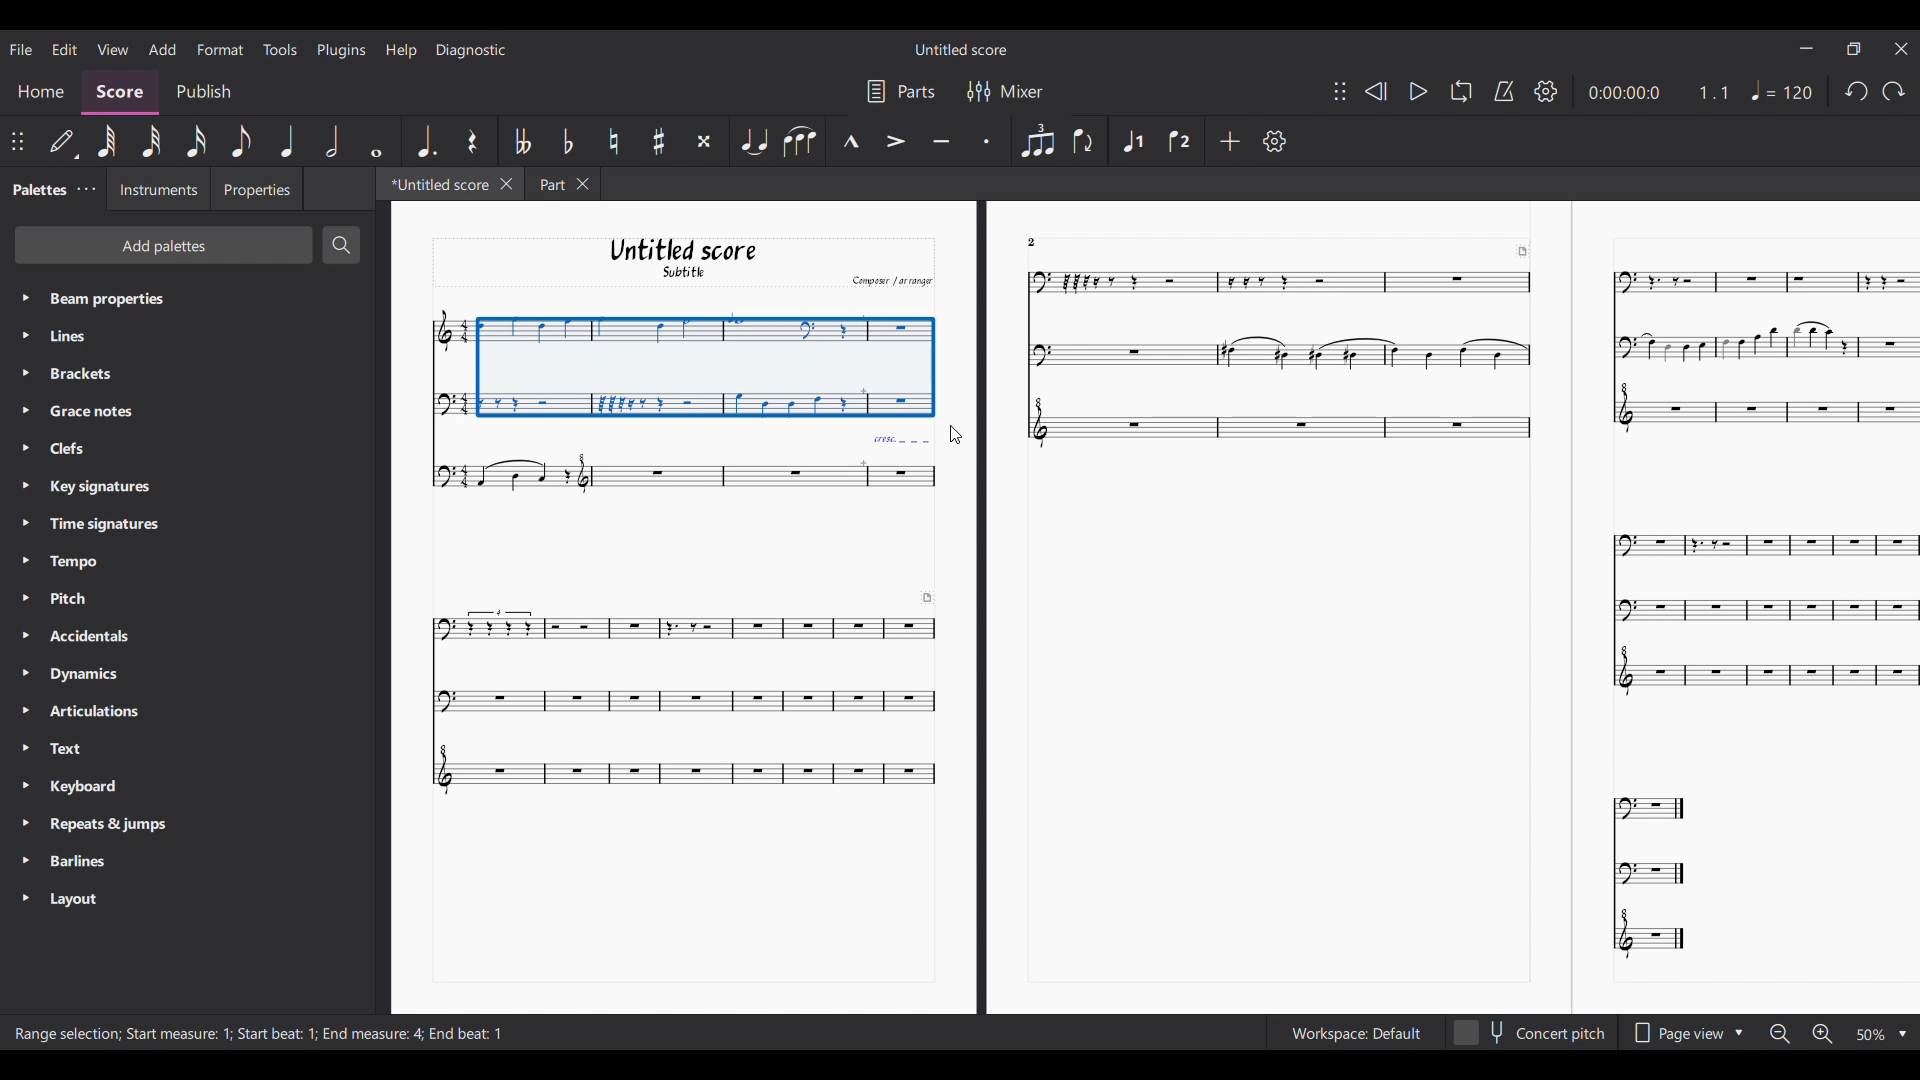  Describe the element at coordinates (917, 91) in the screenshot. I see `Parts` at that location.